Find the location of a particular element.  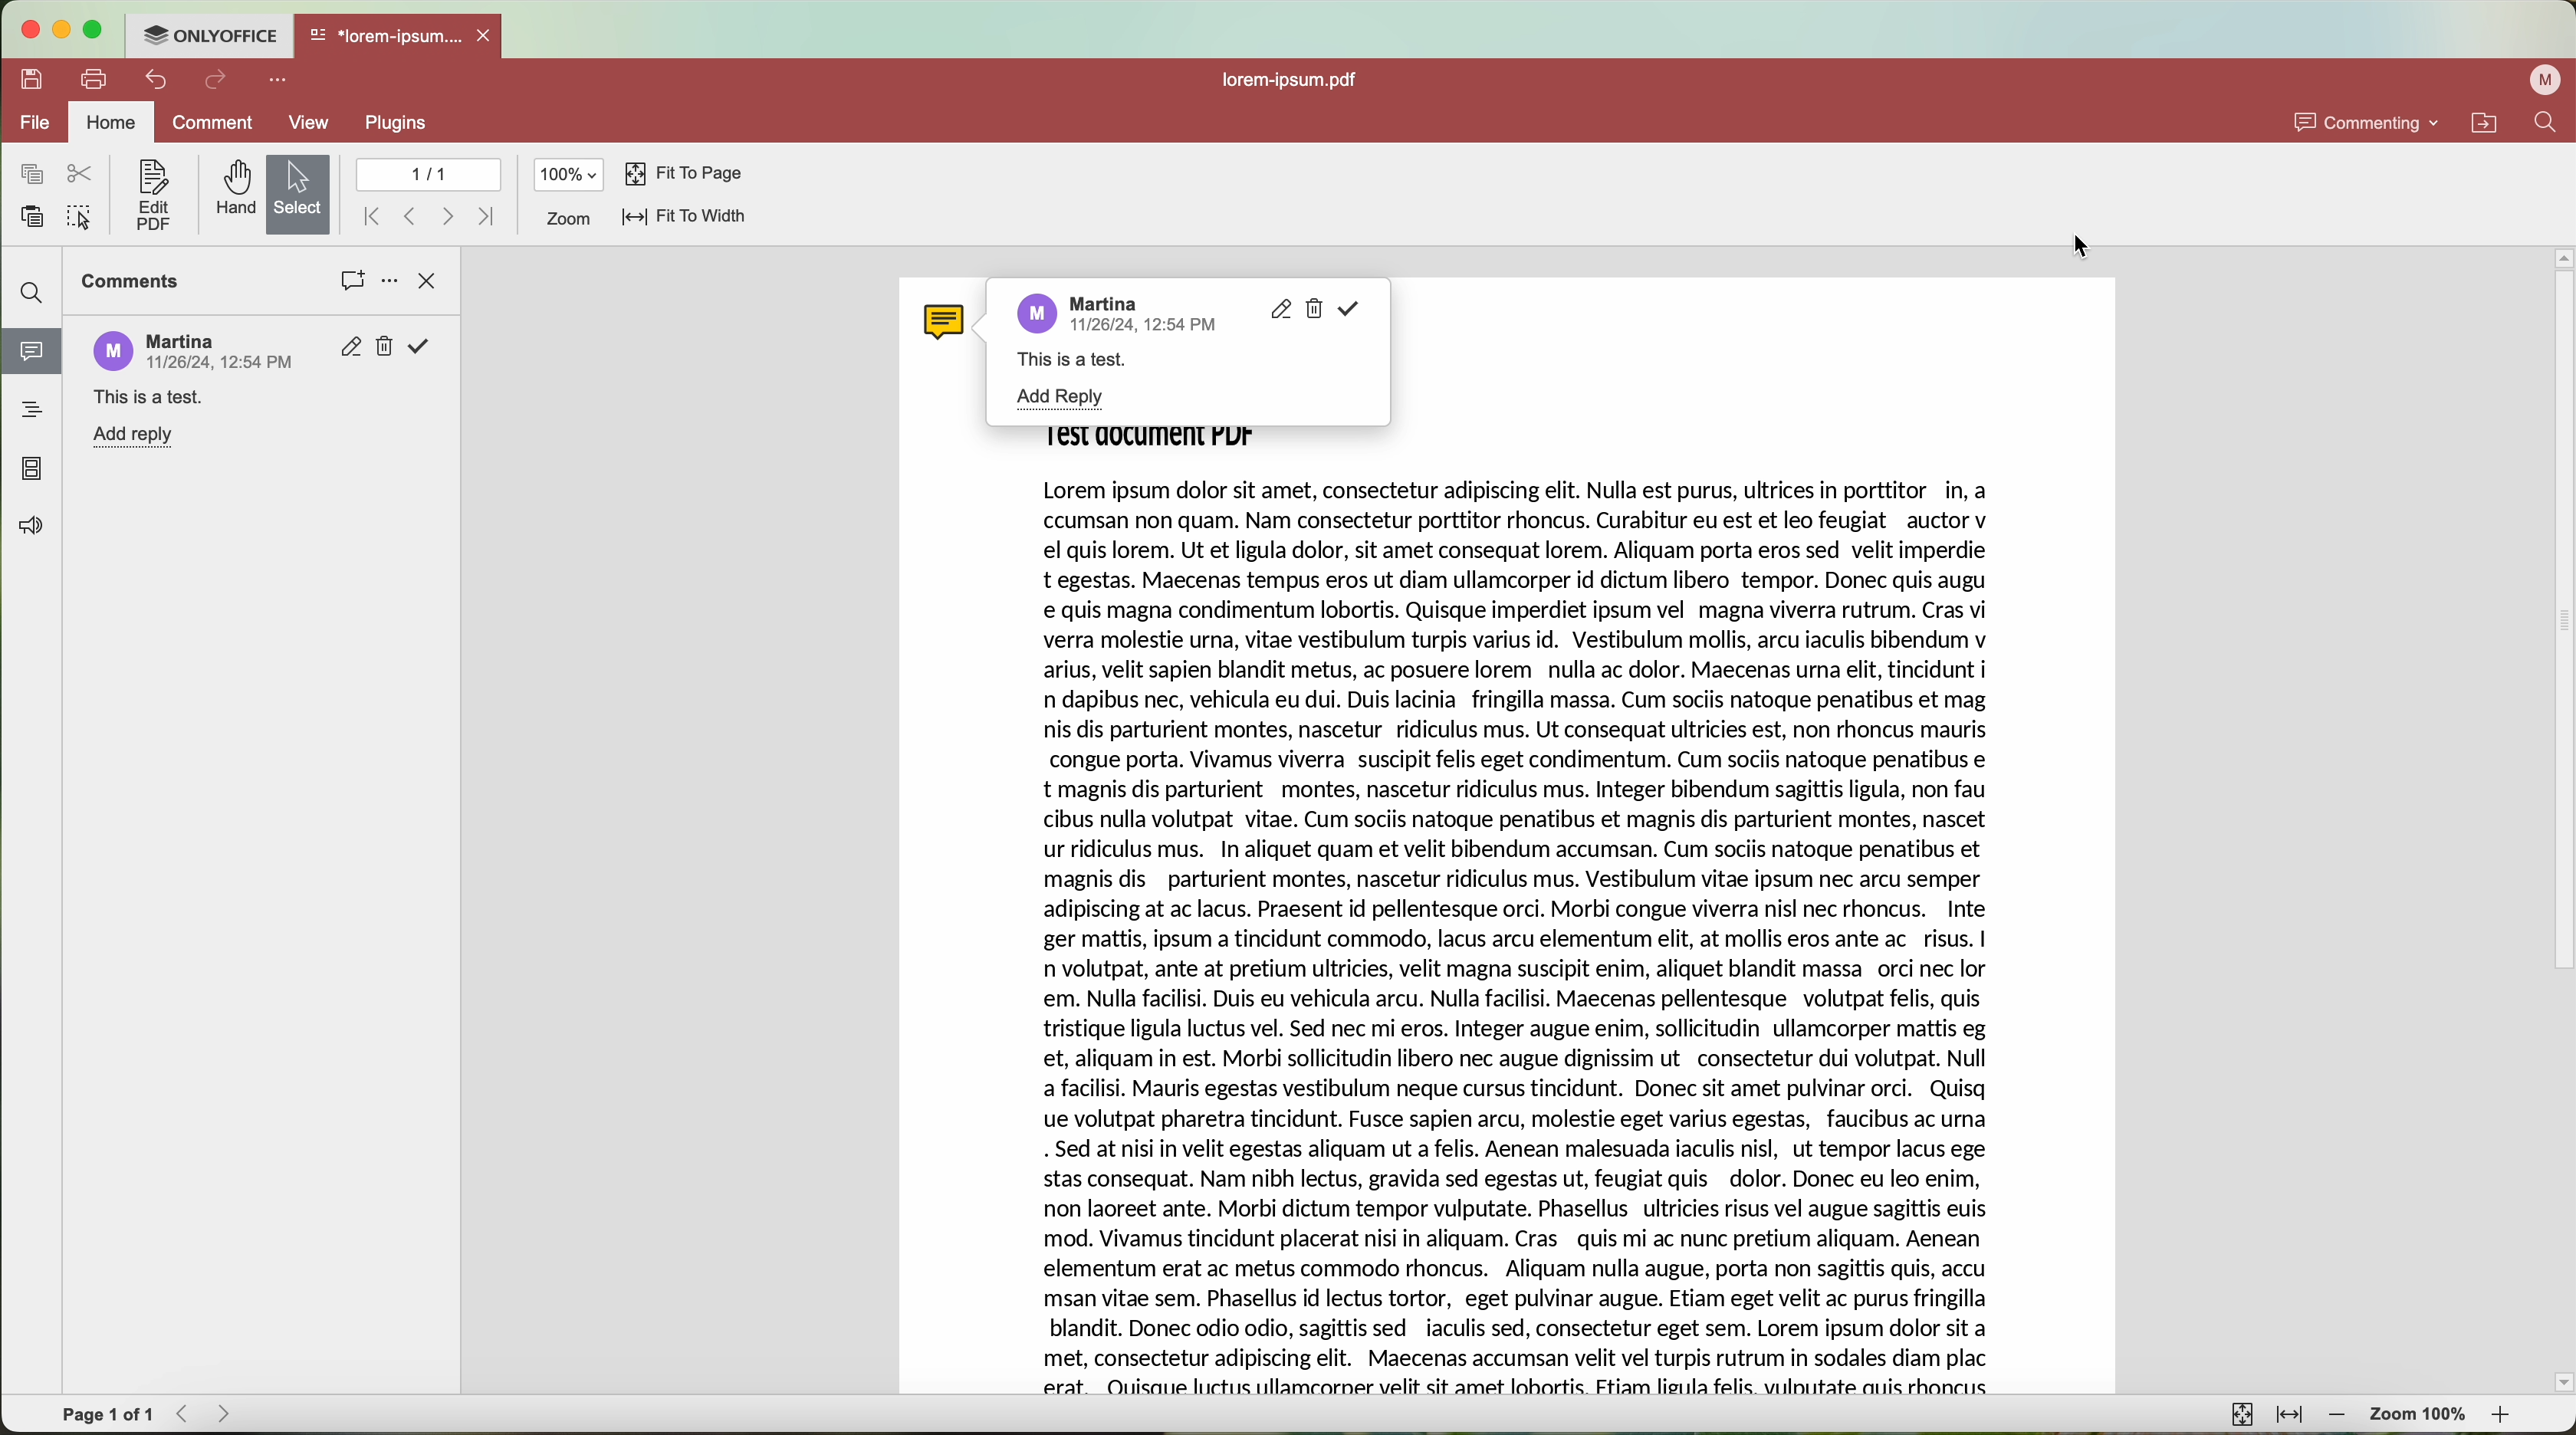

edit comment is located at coordinates (1277, 313).